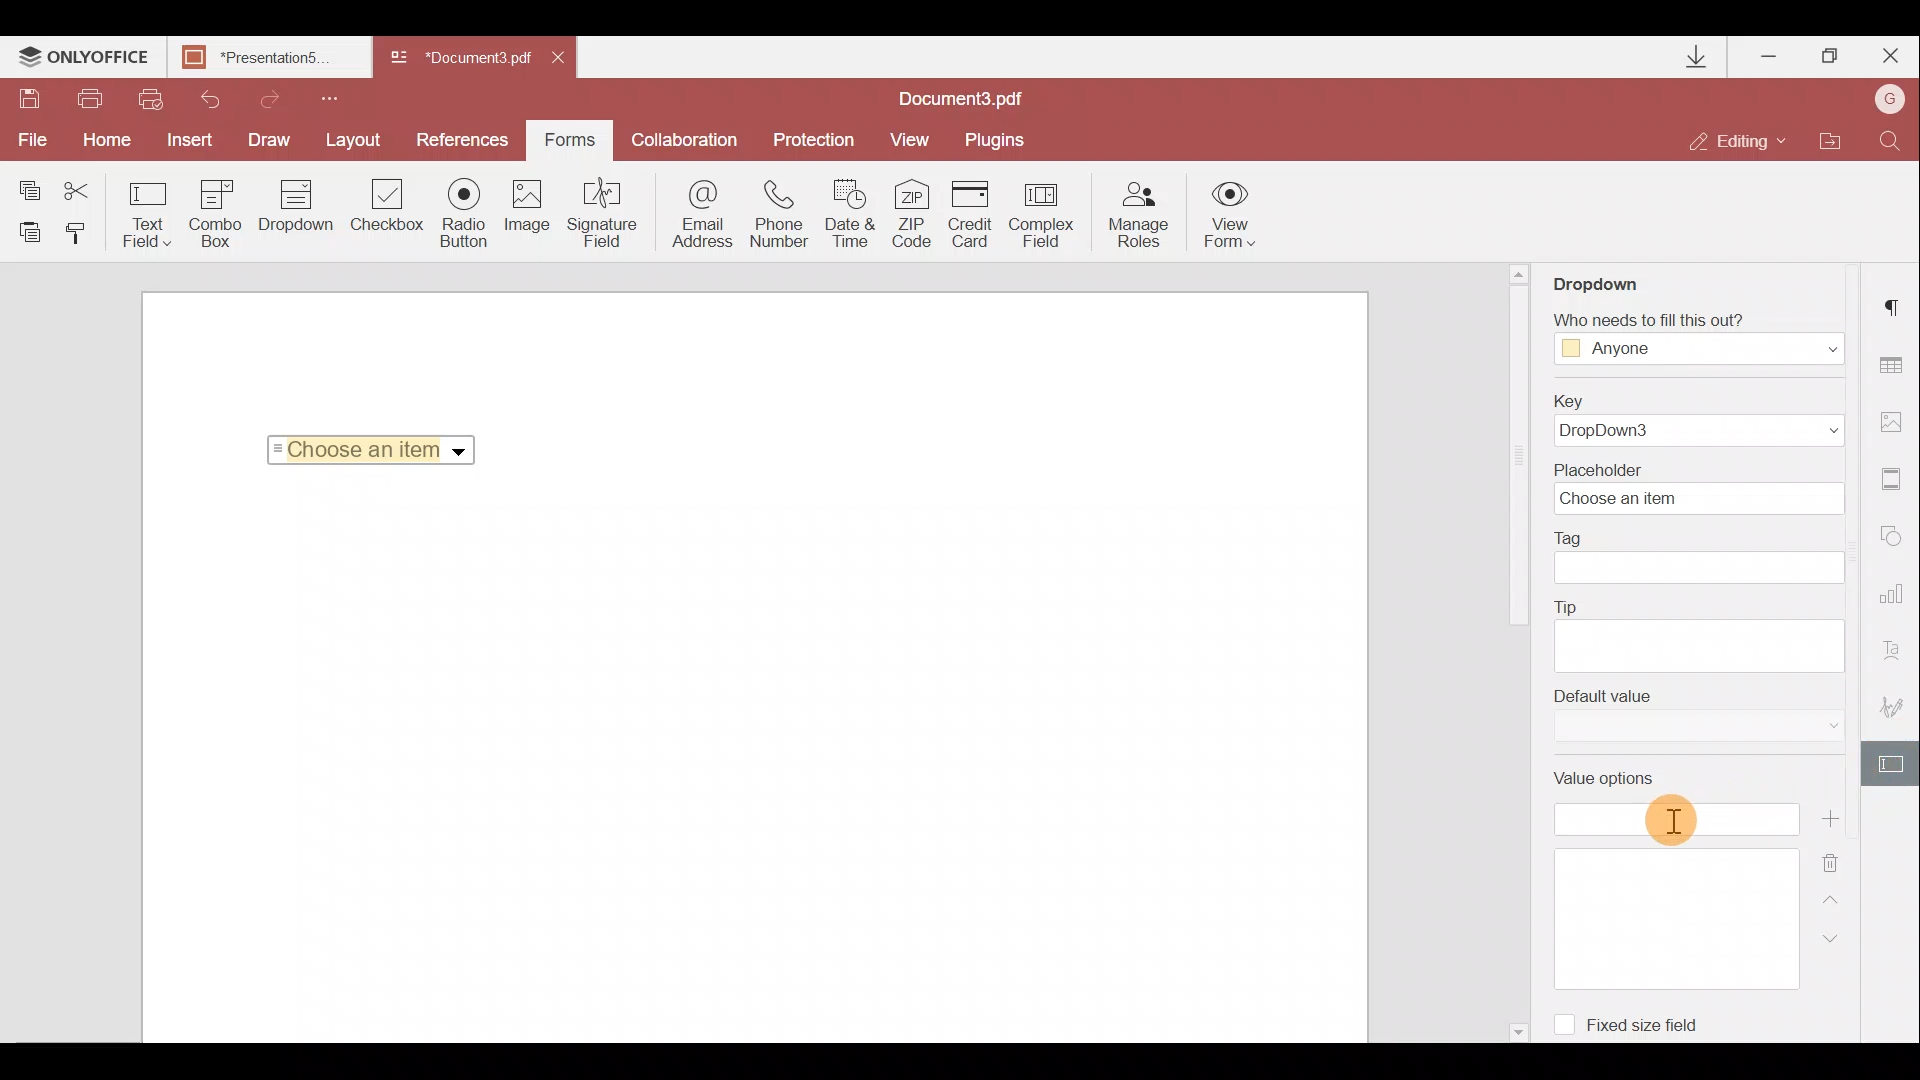  Describe the element at coordinates (85, 60) in the screenshot. I see `ONLYOFFICE` at that location.